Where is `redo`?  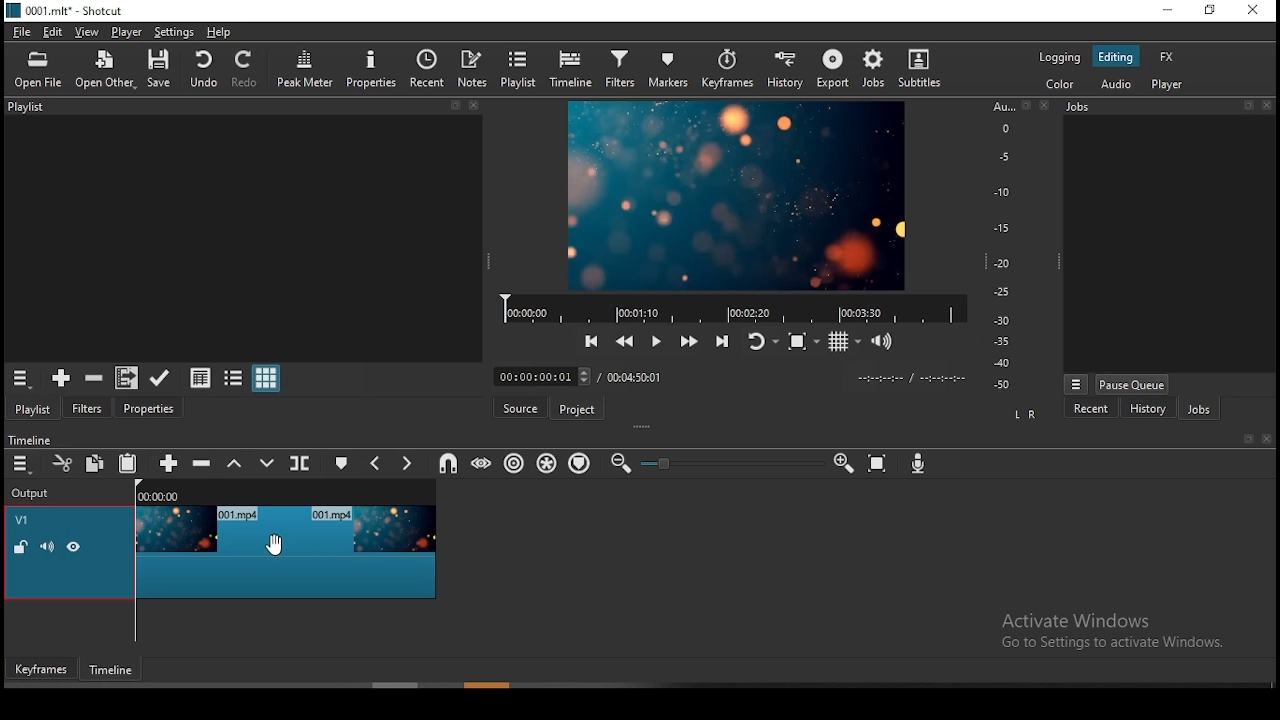
redo is located at coordinates (245, 70).